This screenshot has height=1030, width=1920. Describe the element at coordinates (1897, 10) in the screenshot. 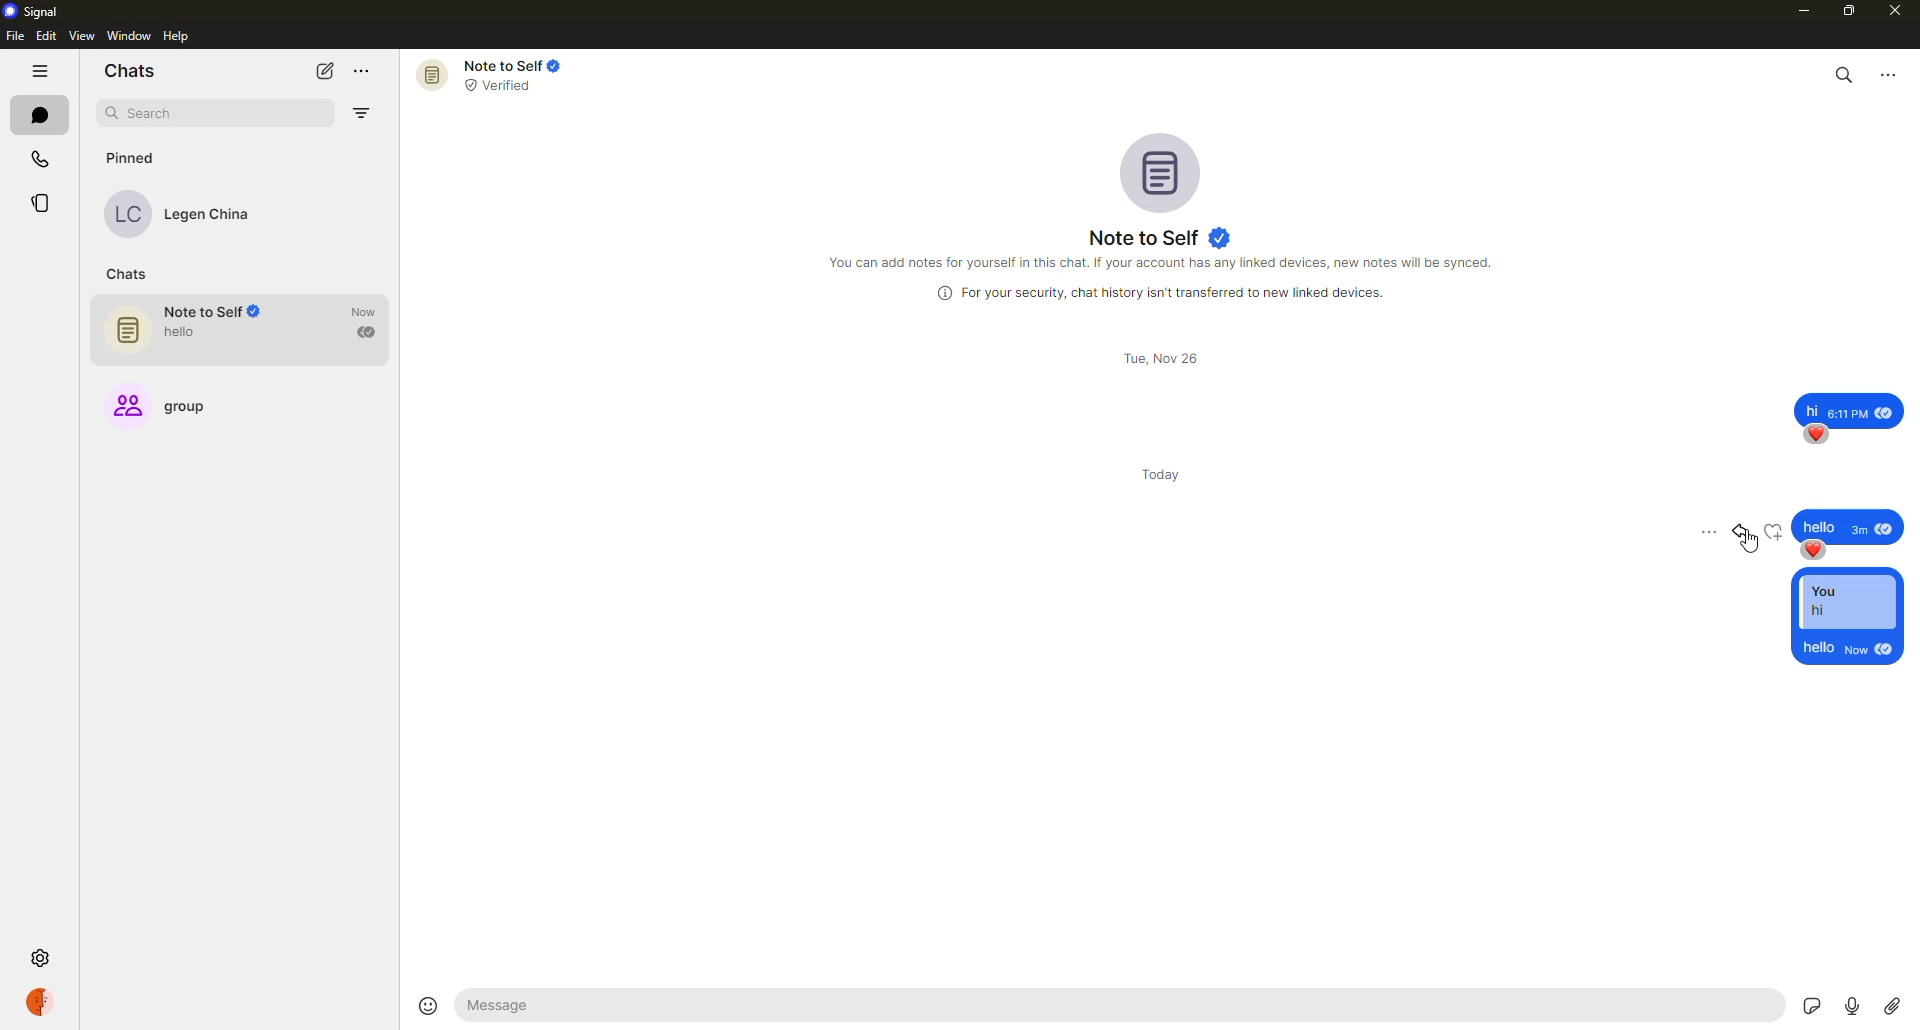

I see `close` at that location.